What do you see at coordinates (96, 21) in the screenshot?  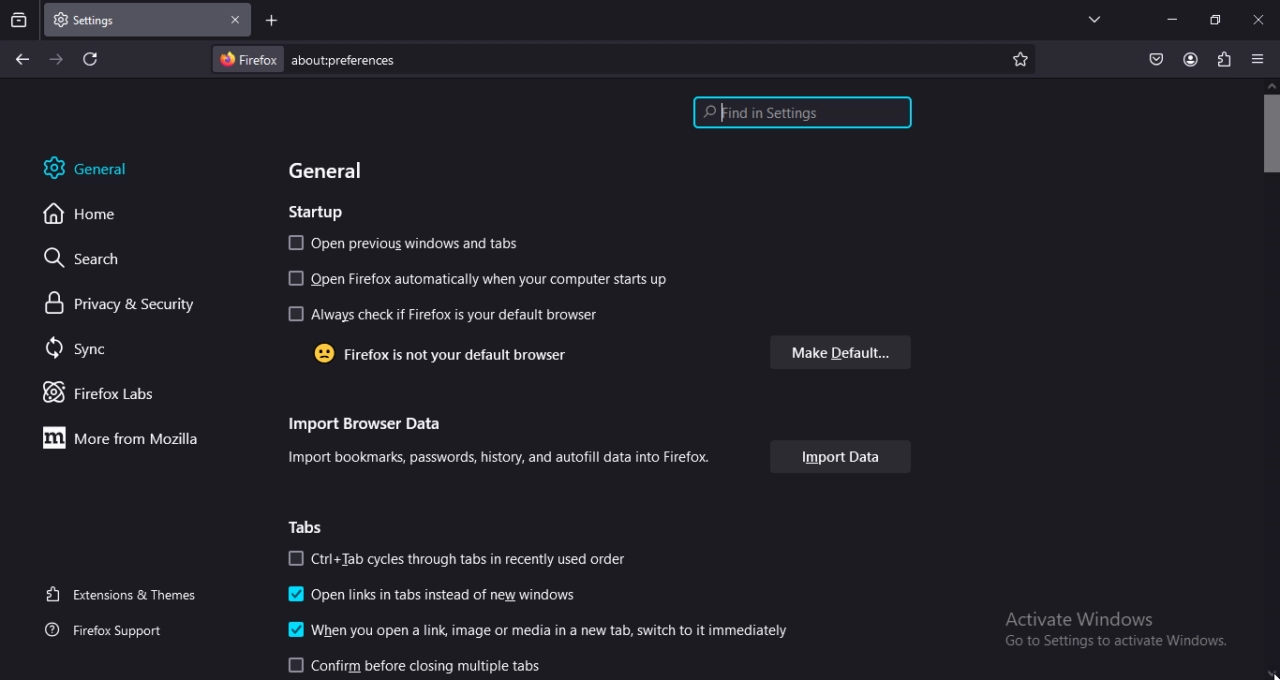 I see `current tab` at bounding box center [96, 21].